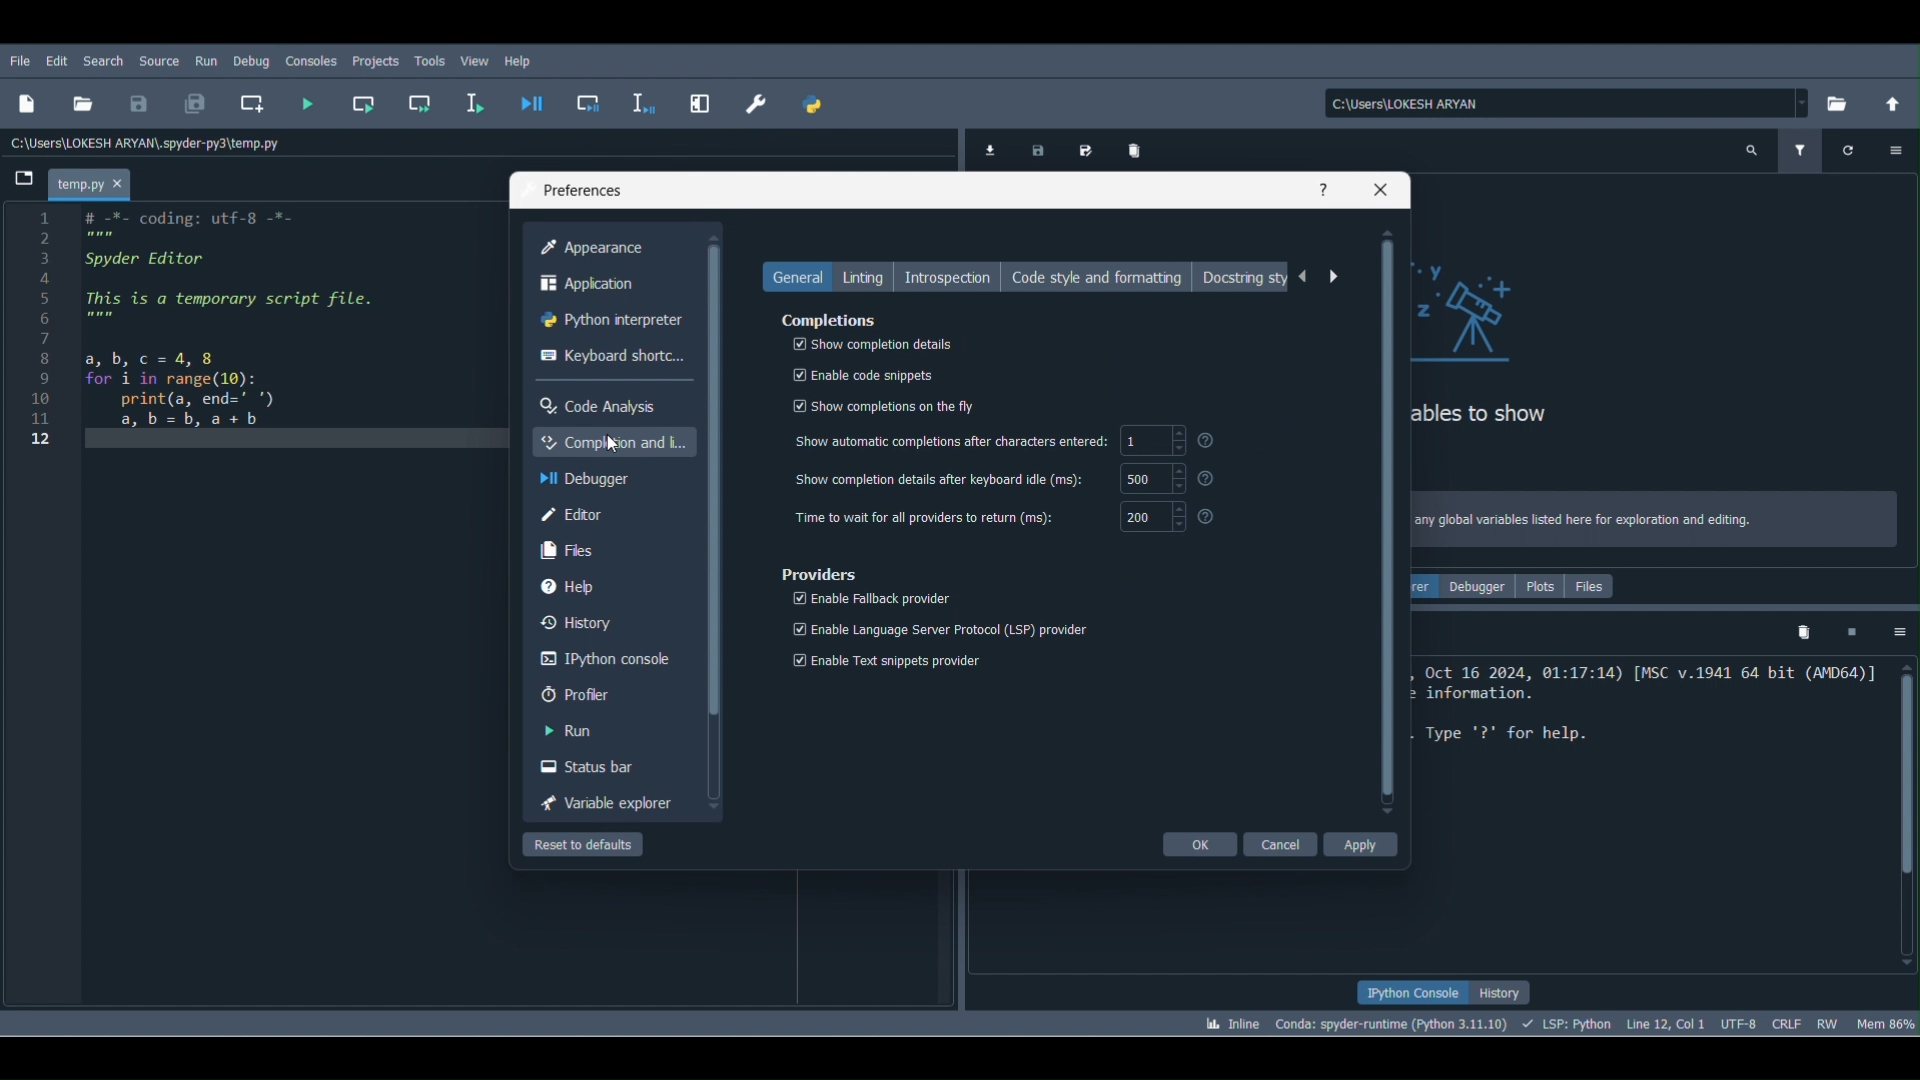 The width and height of the screenshot is (1920, 1080). I want to click on Open file ( Ctrl + O), so click(82, 104).